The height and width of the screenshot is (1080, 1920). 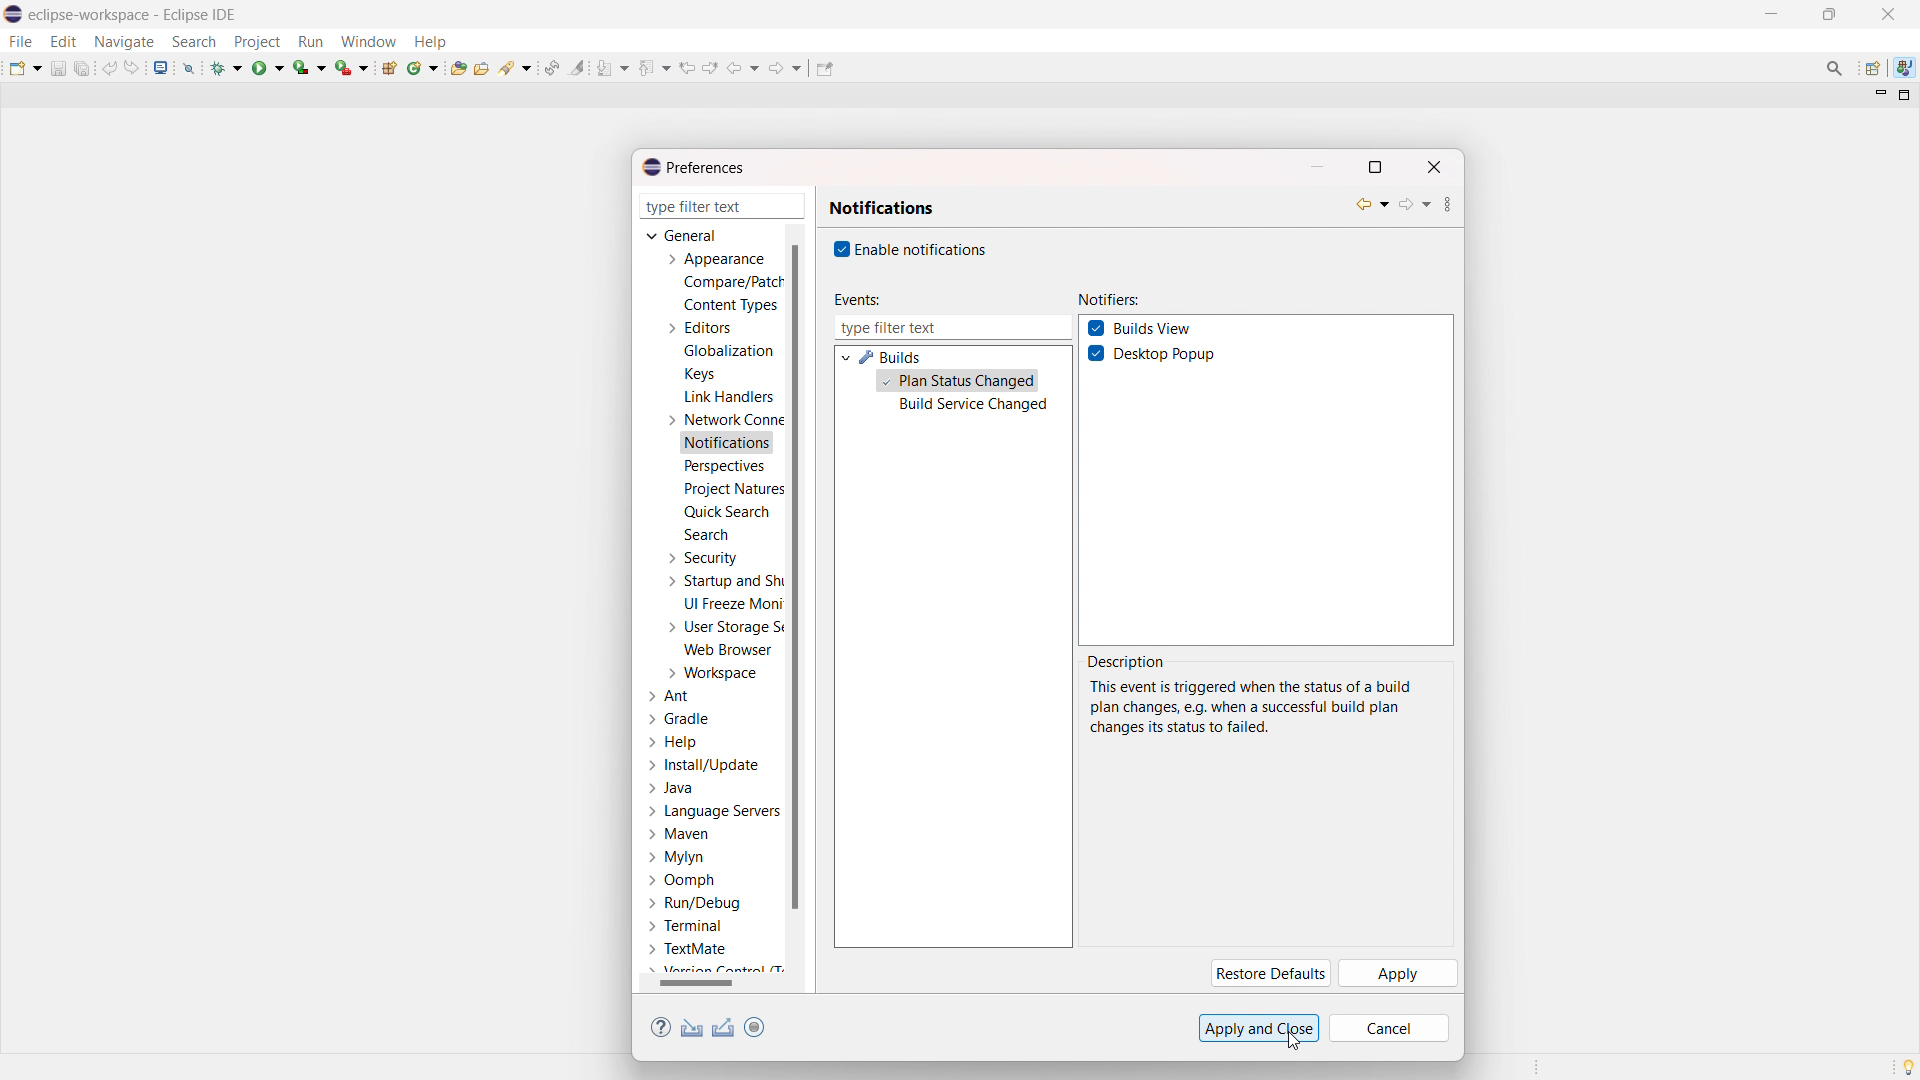 I want to click on notifications, so click(x=728, y=444).